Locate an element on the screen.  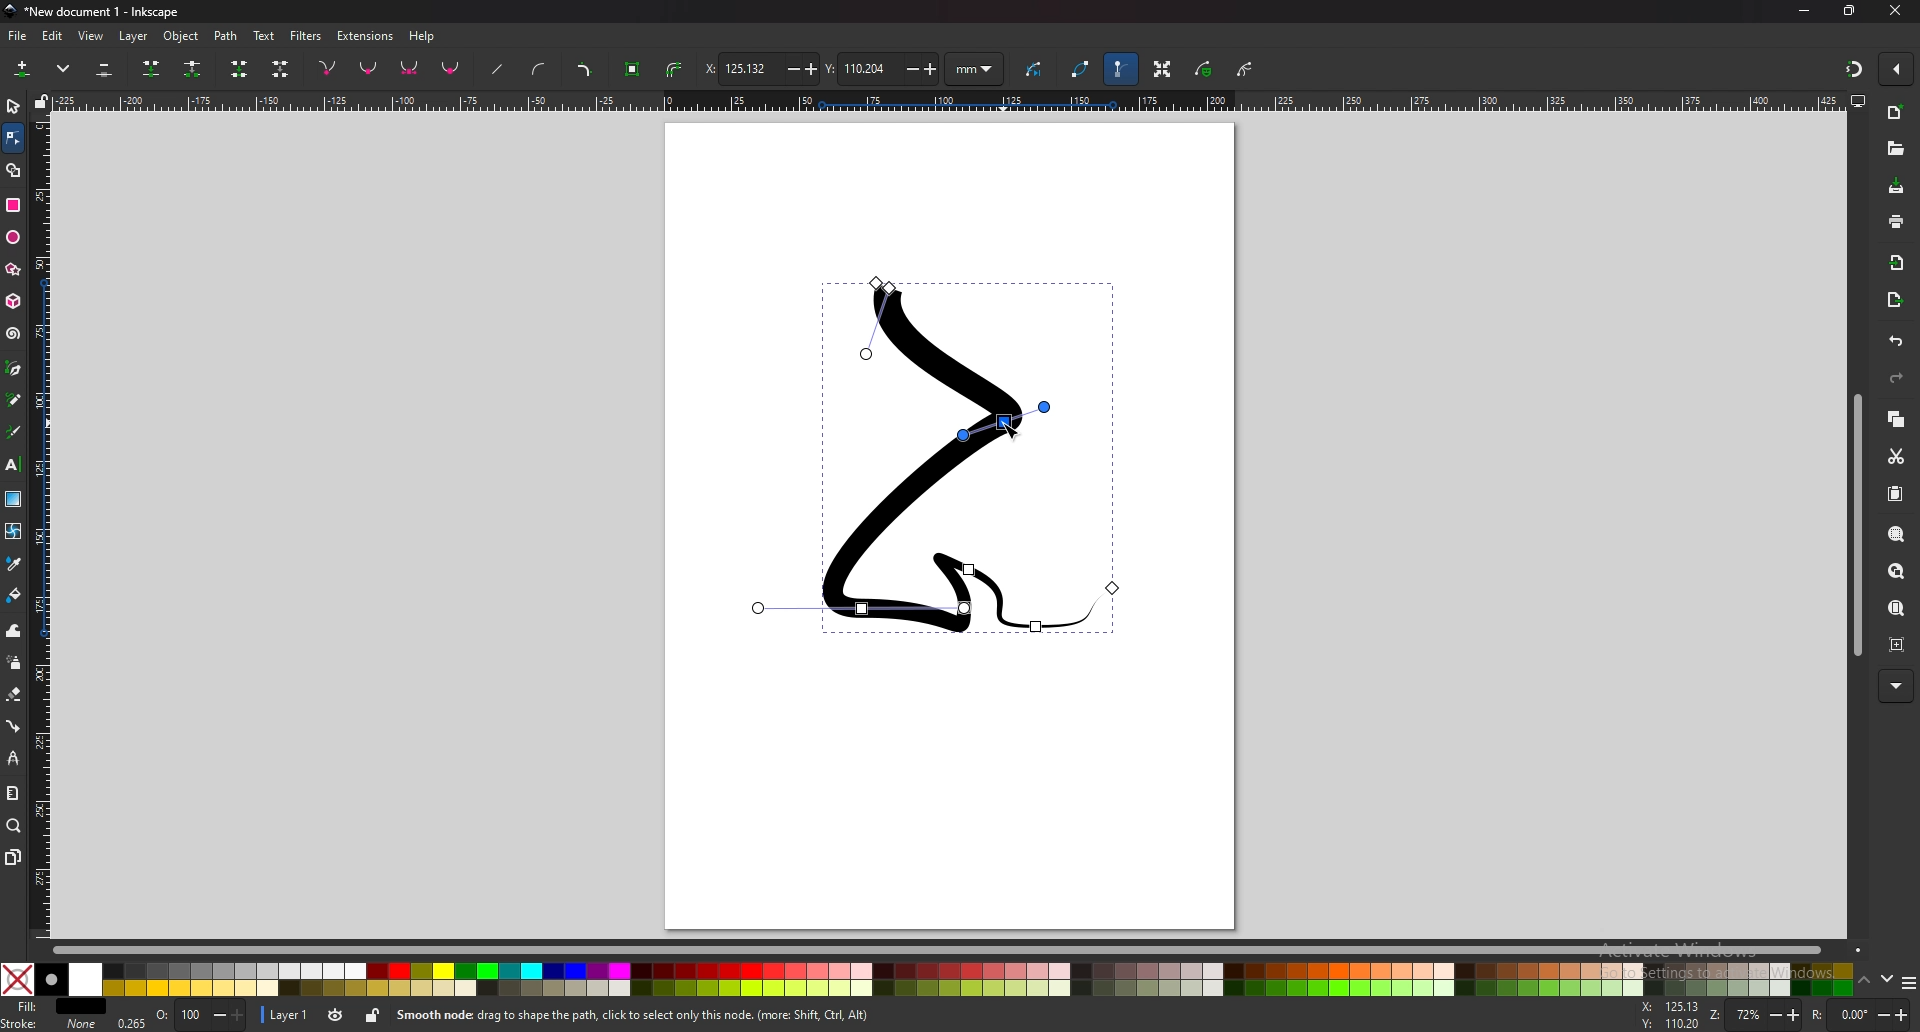
view is located at coordinates (94, 35).